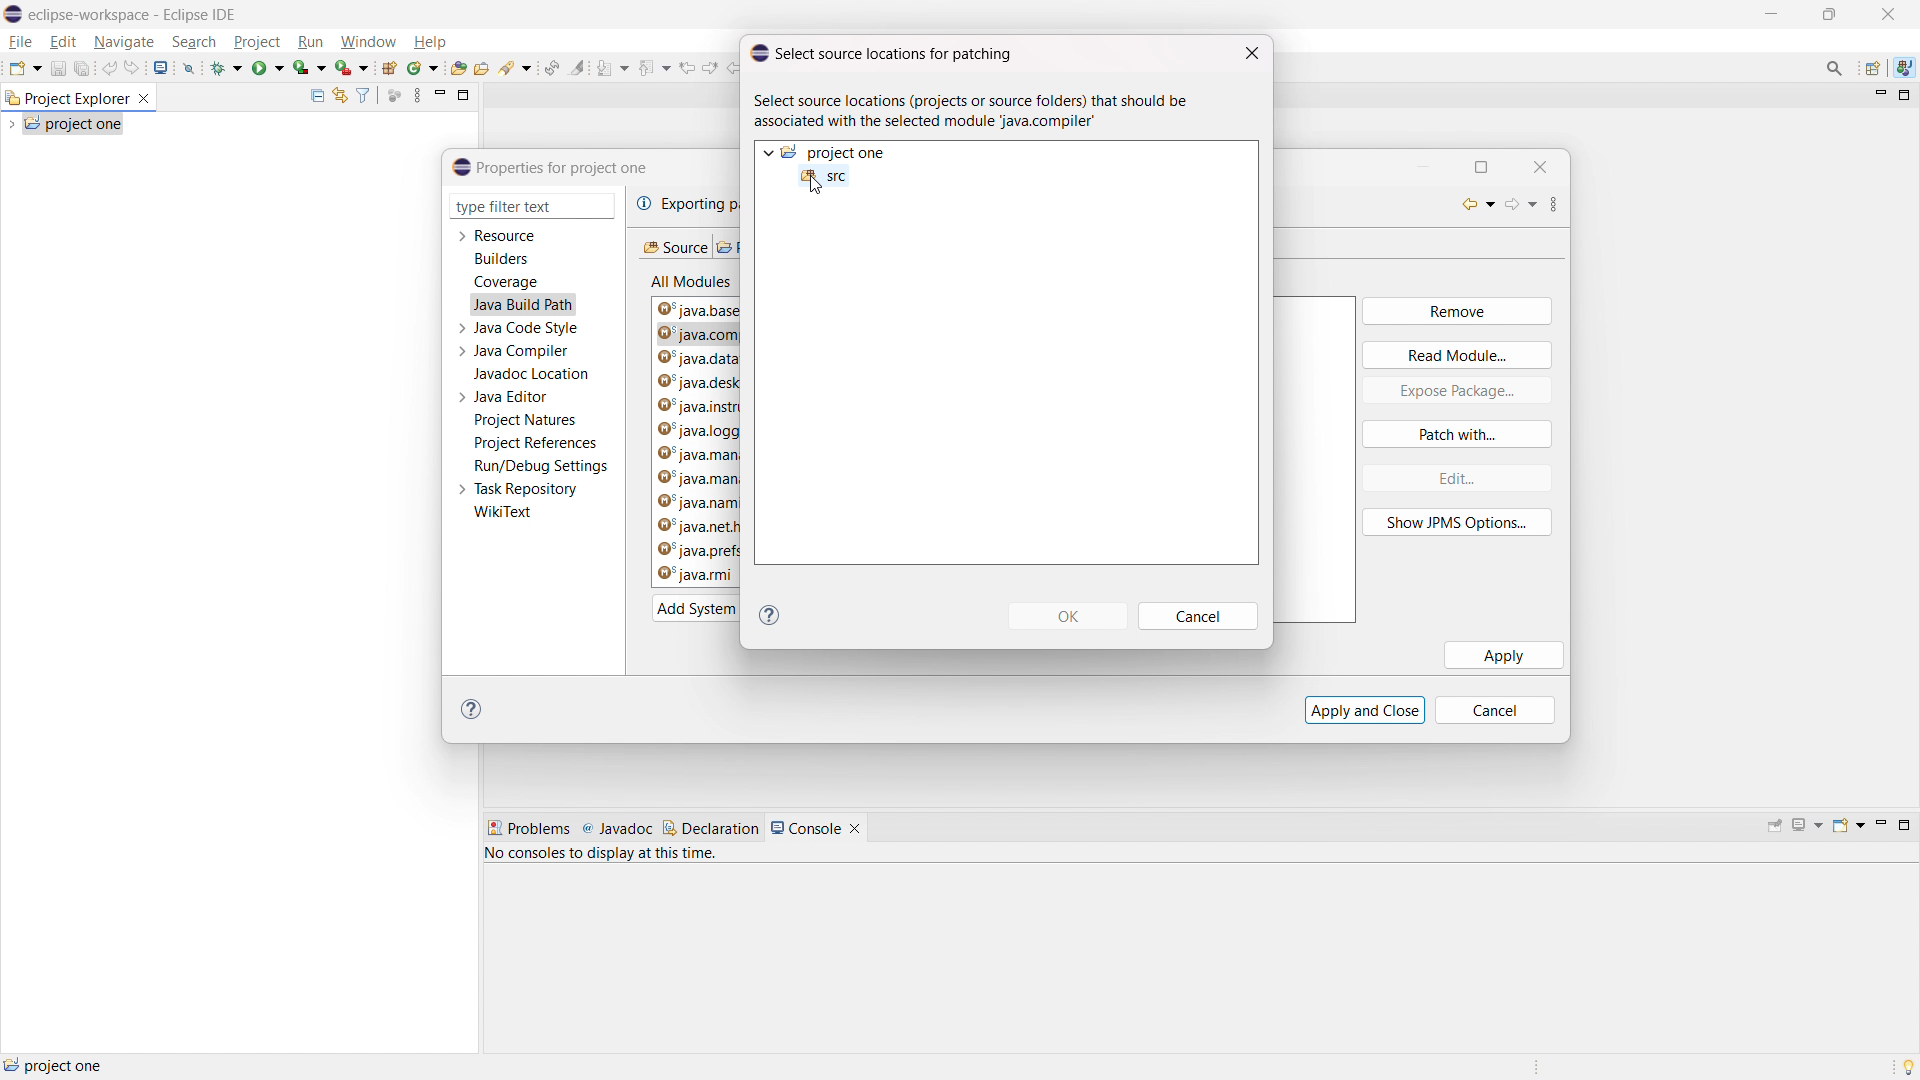  Describe the element at coordinates (806, 828) in the screenshot. I see `console` at that location.